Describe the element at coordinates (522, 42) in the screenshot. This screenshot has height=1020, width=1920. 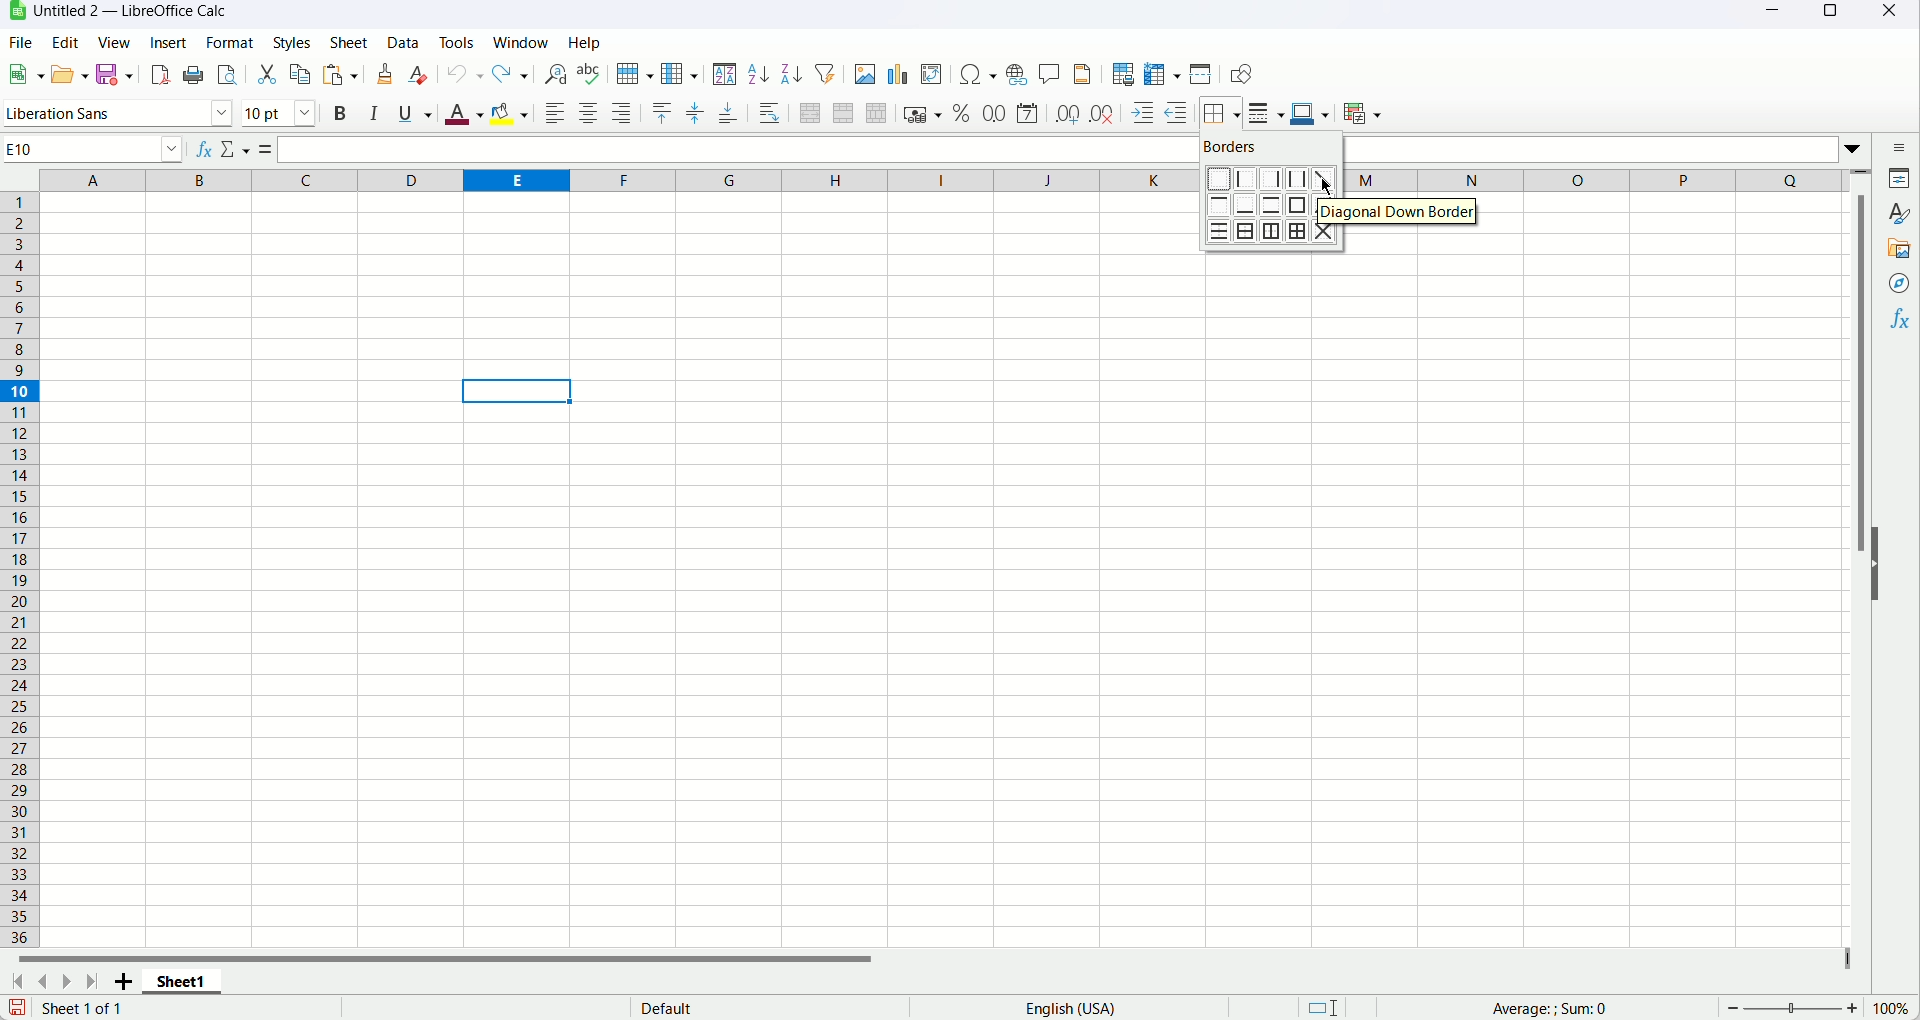
I see `Window` at that location.